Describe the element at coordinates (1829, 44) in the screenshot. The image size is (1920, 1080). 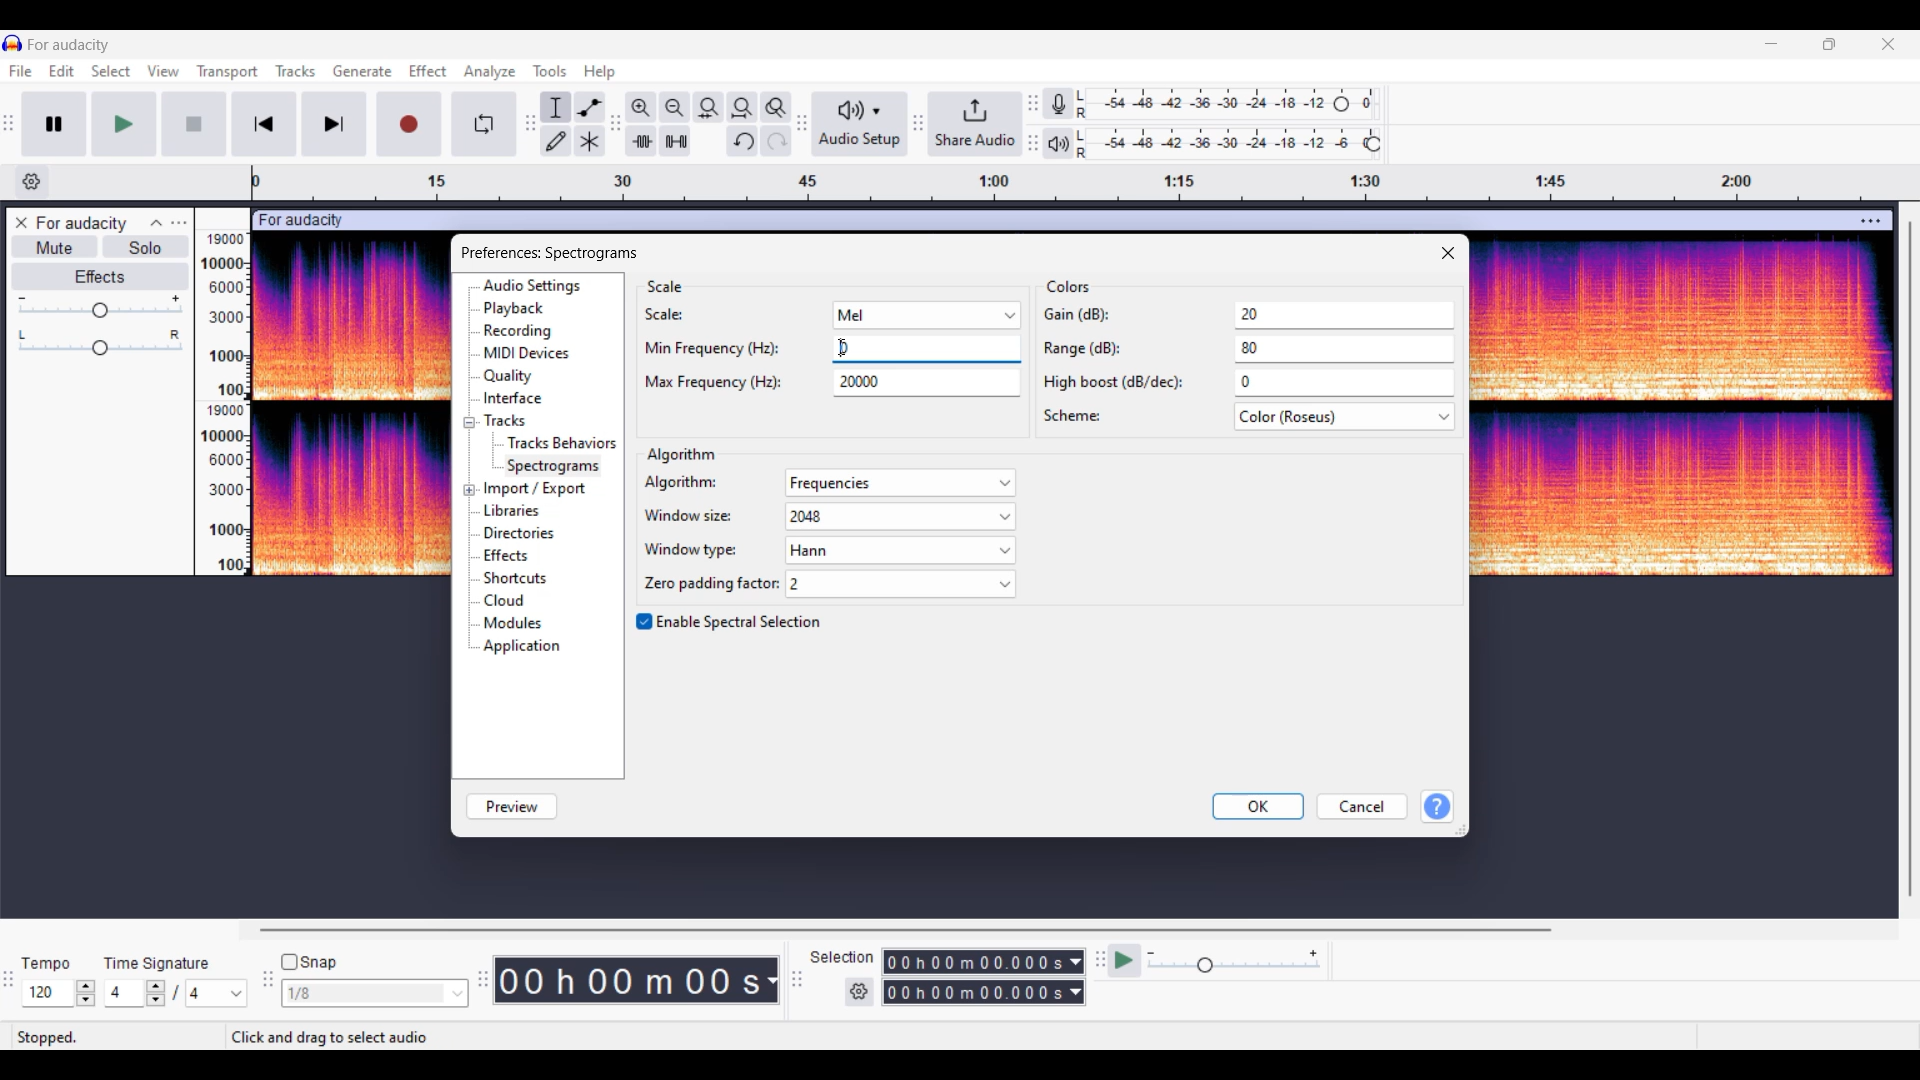
I see `Show in smaller tab` at that location.